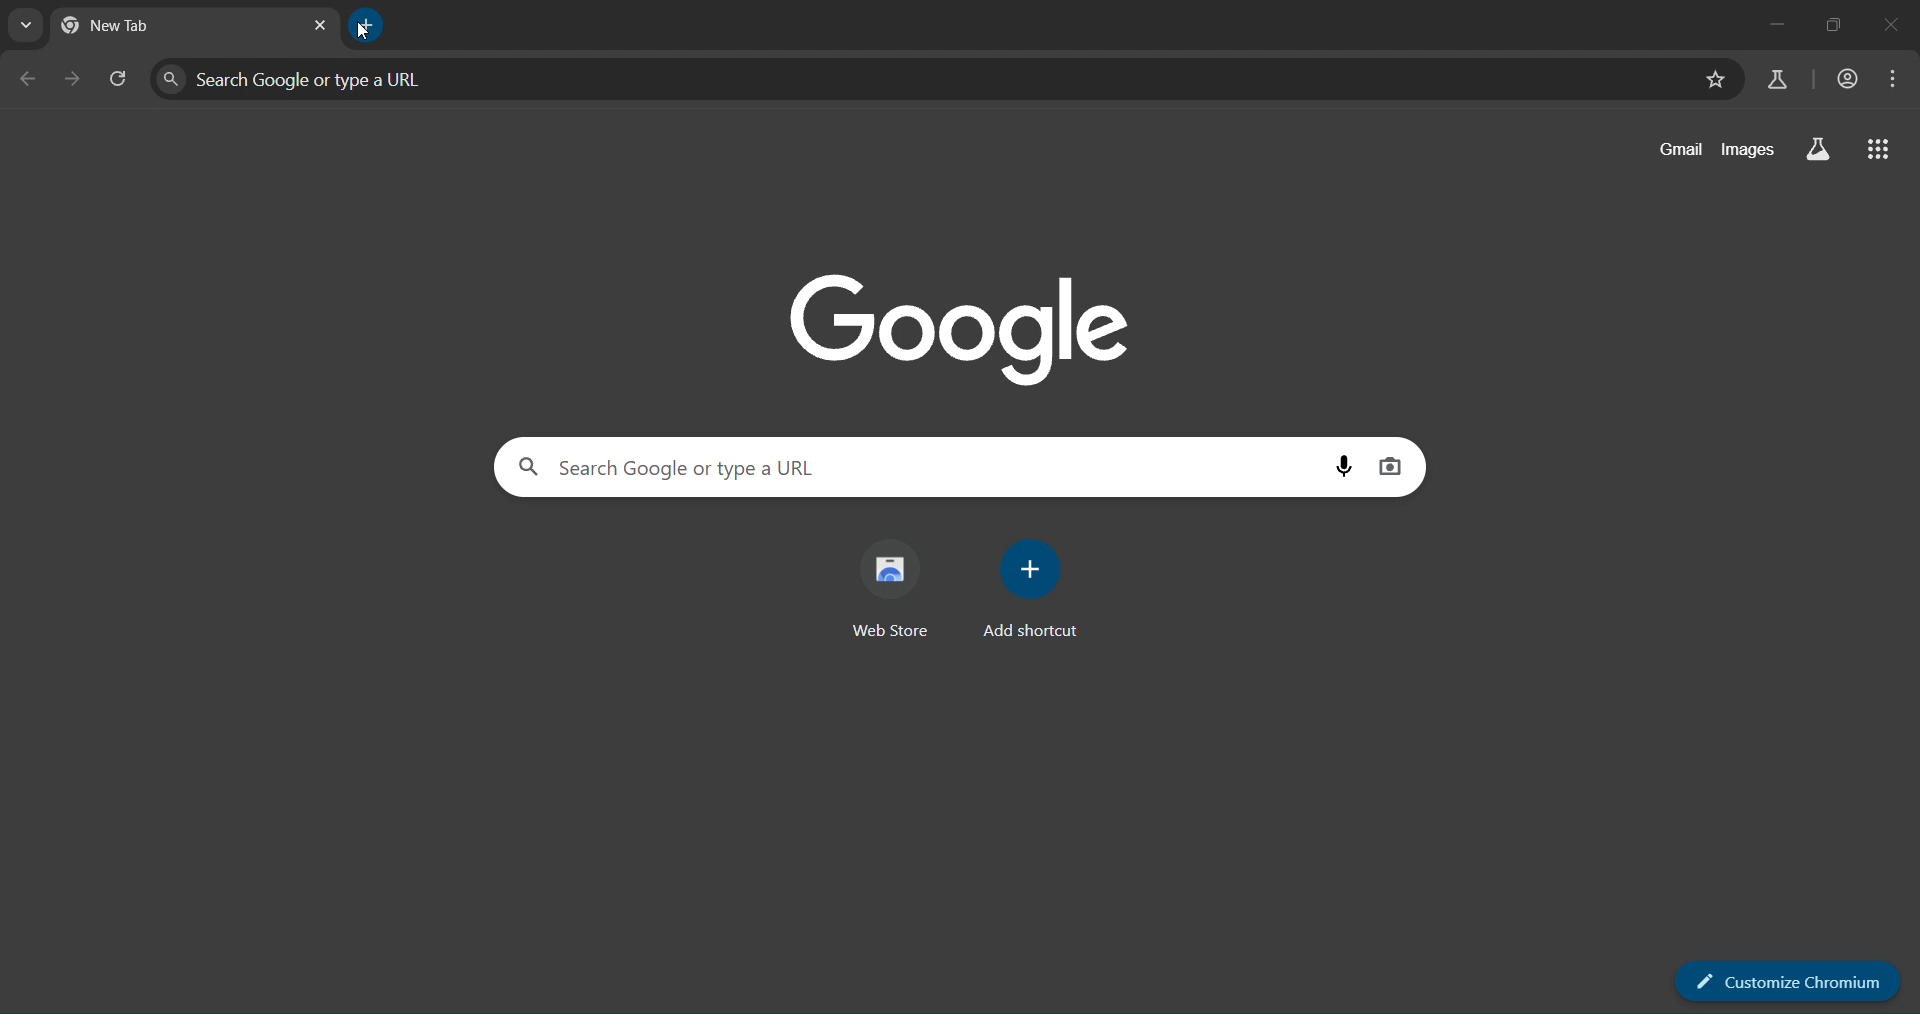 The height and width of the screenshot is (1014, 1920). I want to click on Search Google or type a URL, so click(914, 78).